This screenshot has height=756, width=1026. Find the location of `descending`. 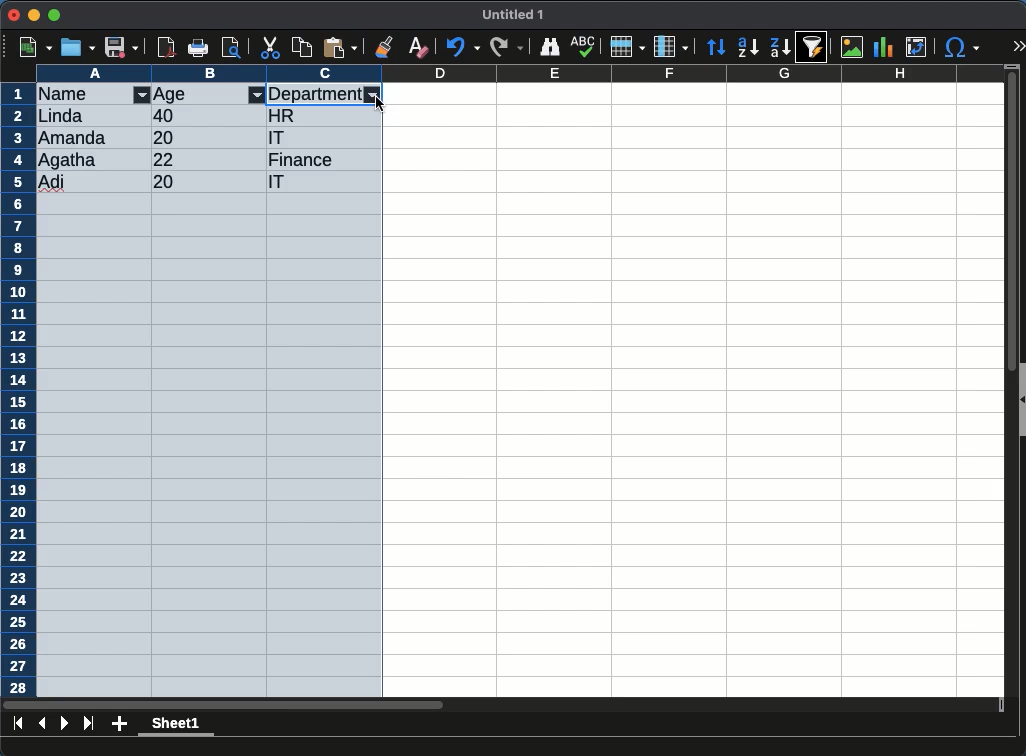

descending is located at coordinates (779, 46).